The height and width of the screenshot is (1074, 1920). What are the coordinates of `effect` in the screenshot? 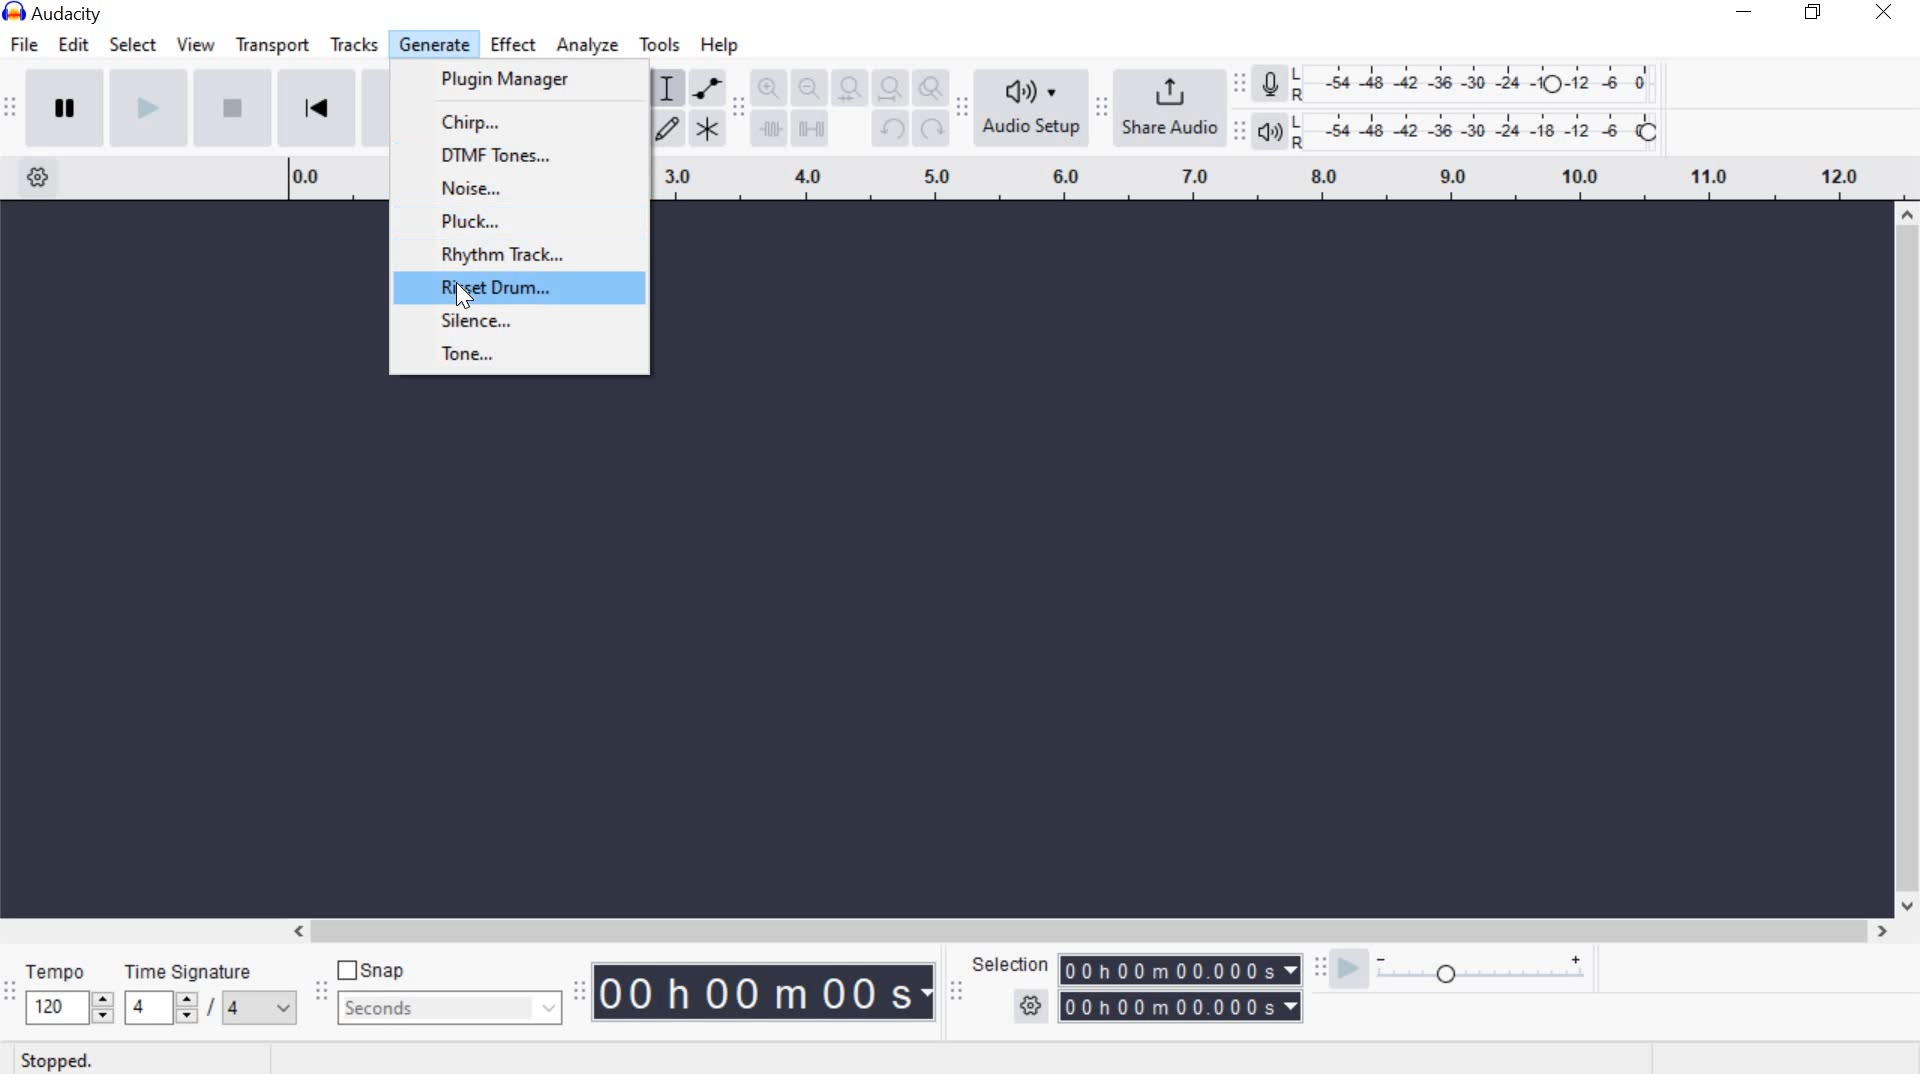 It's located at (514, 46).